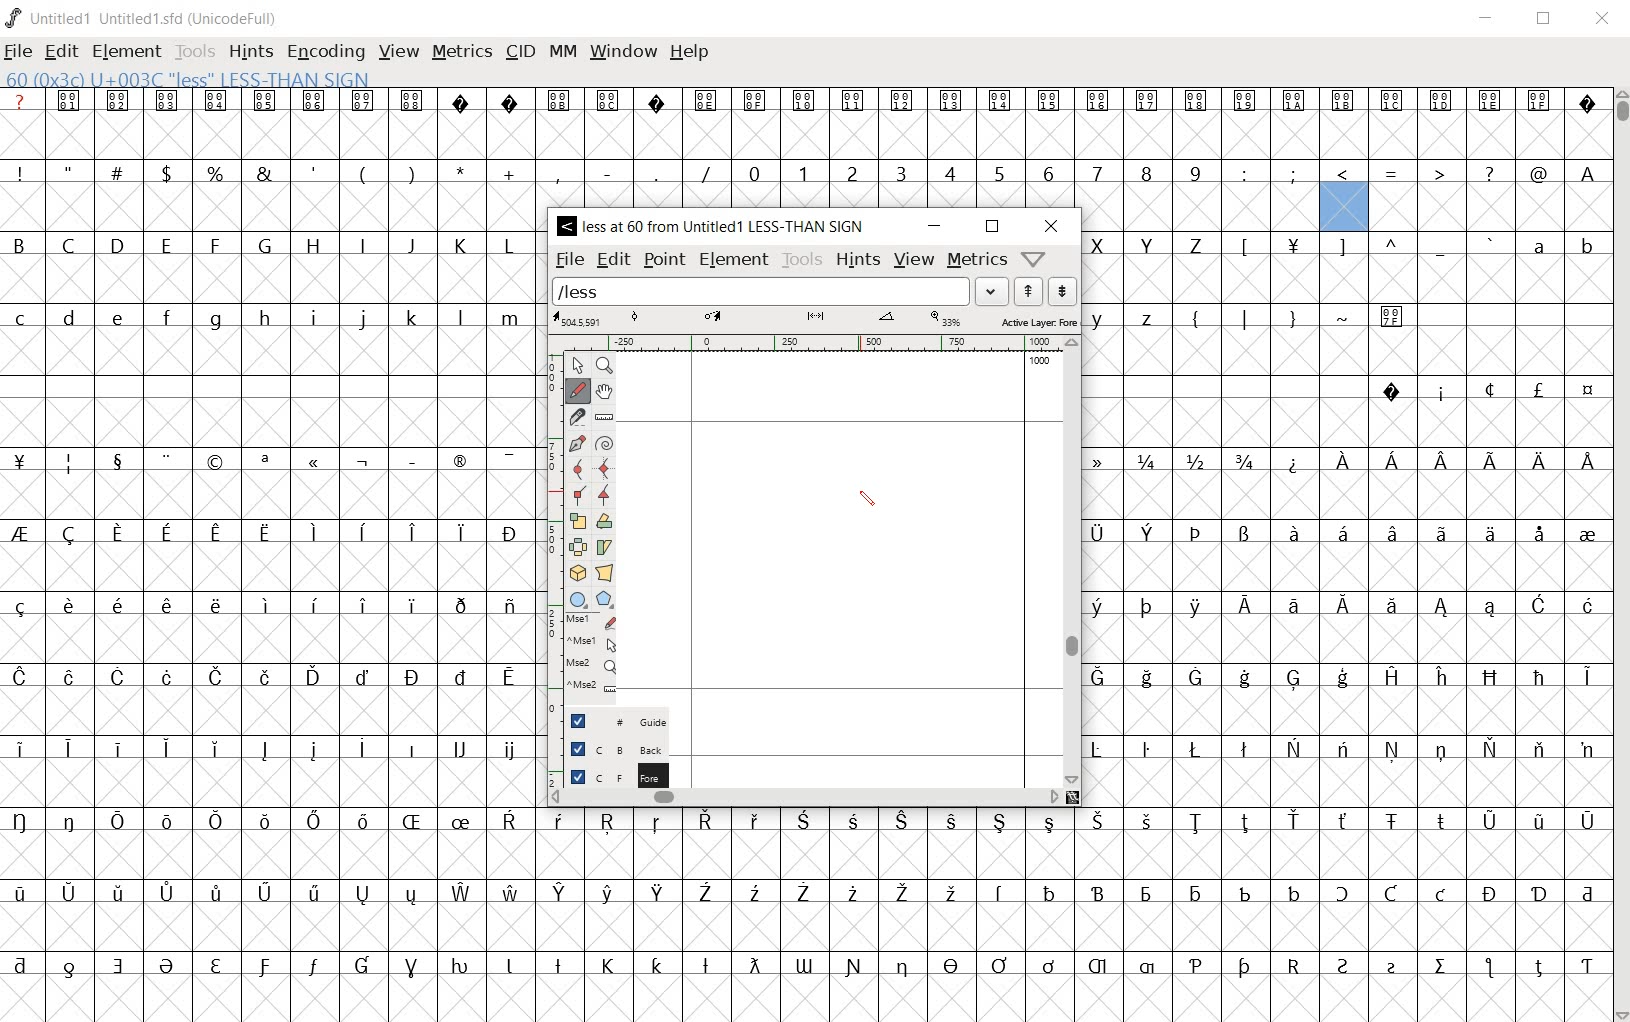 This screenshot has height=1022, width=1630. What do you see at coordinates (1034, 257) in the screenshot?
I see `help/window` at bounding box center [1034, 257].